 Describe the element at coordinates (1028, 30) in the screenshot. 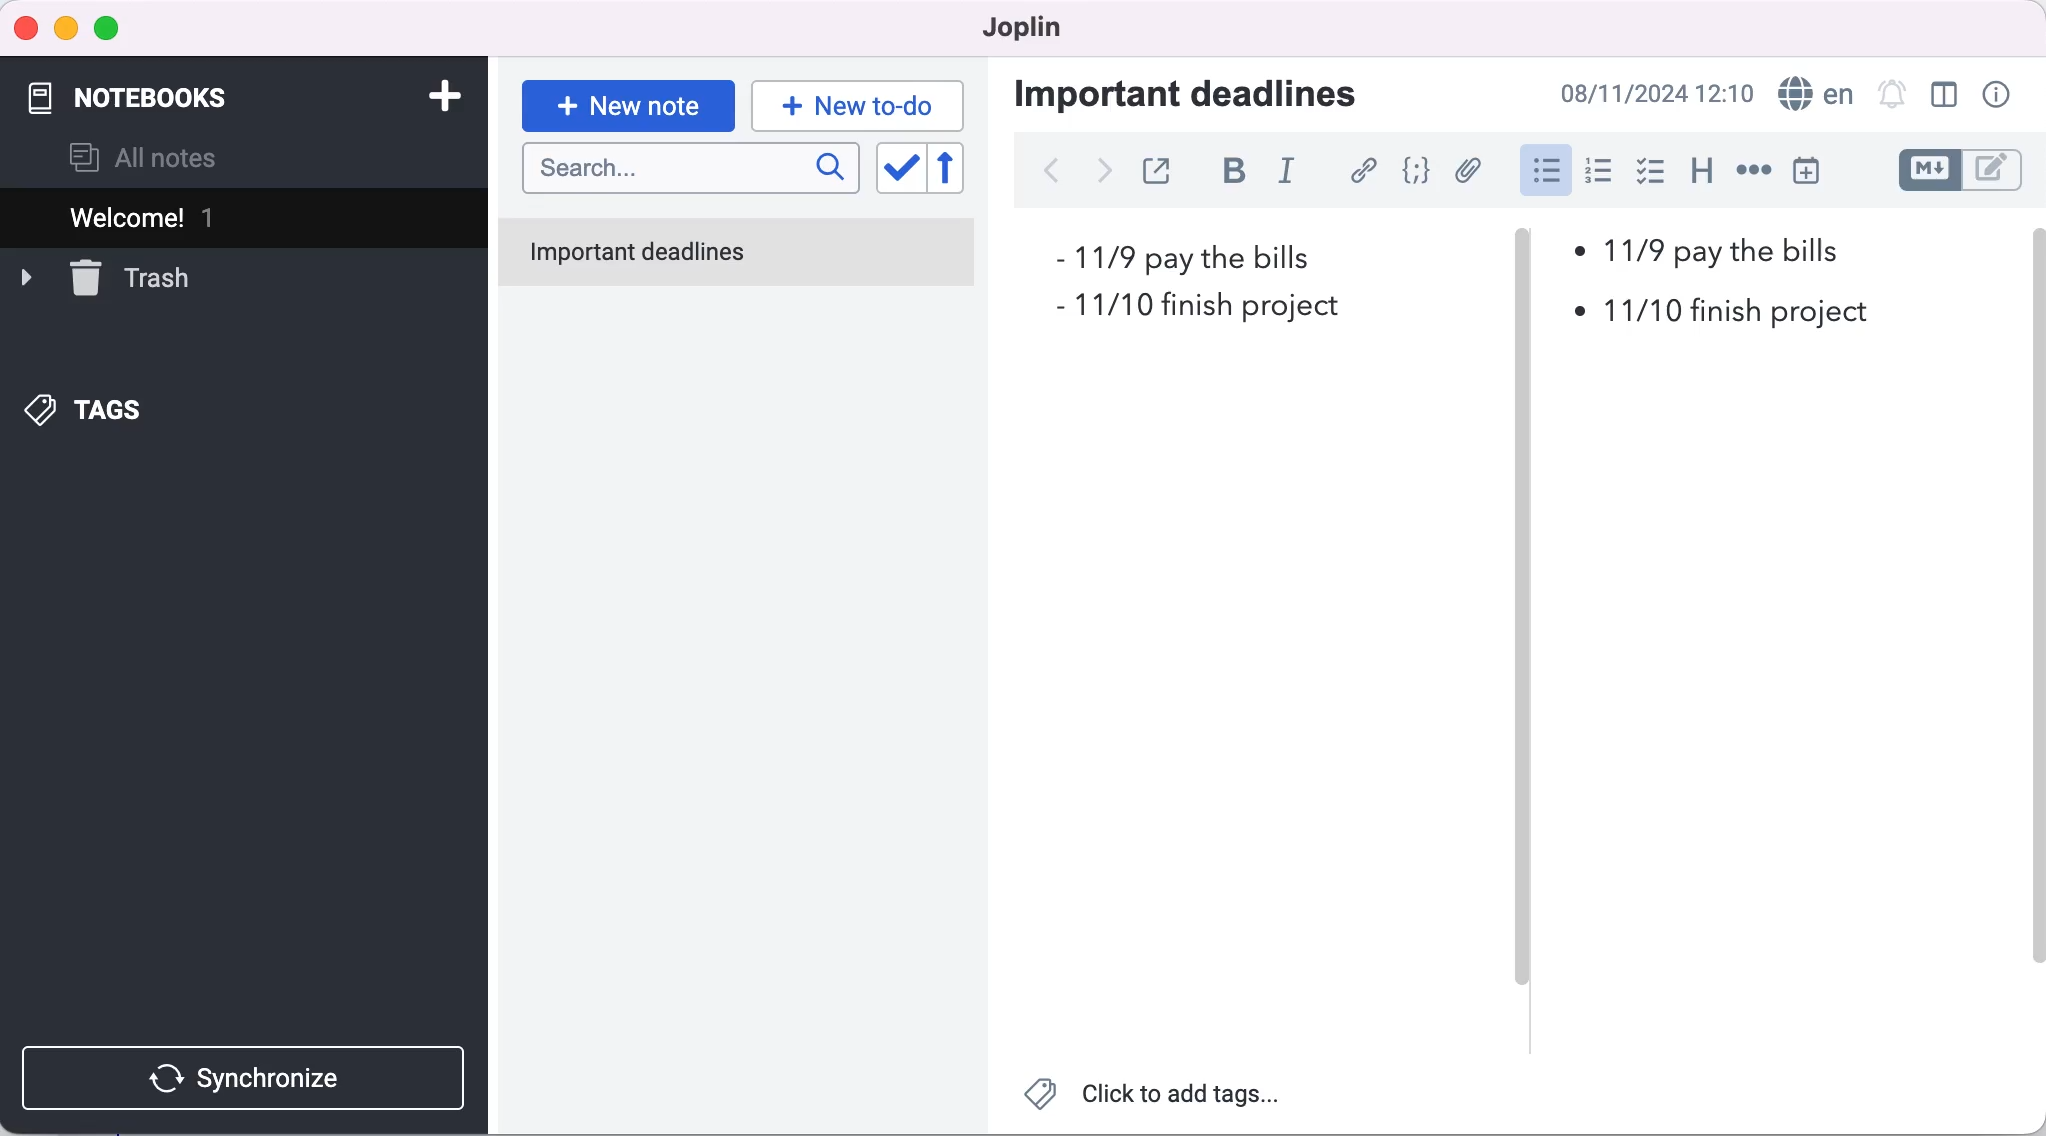

I see `joplin` at that location.